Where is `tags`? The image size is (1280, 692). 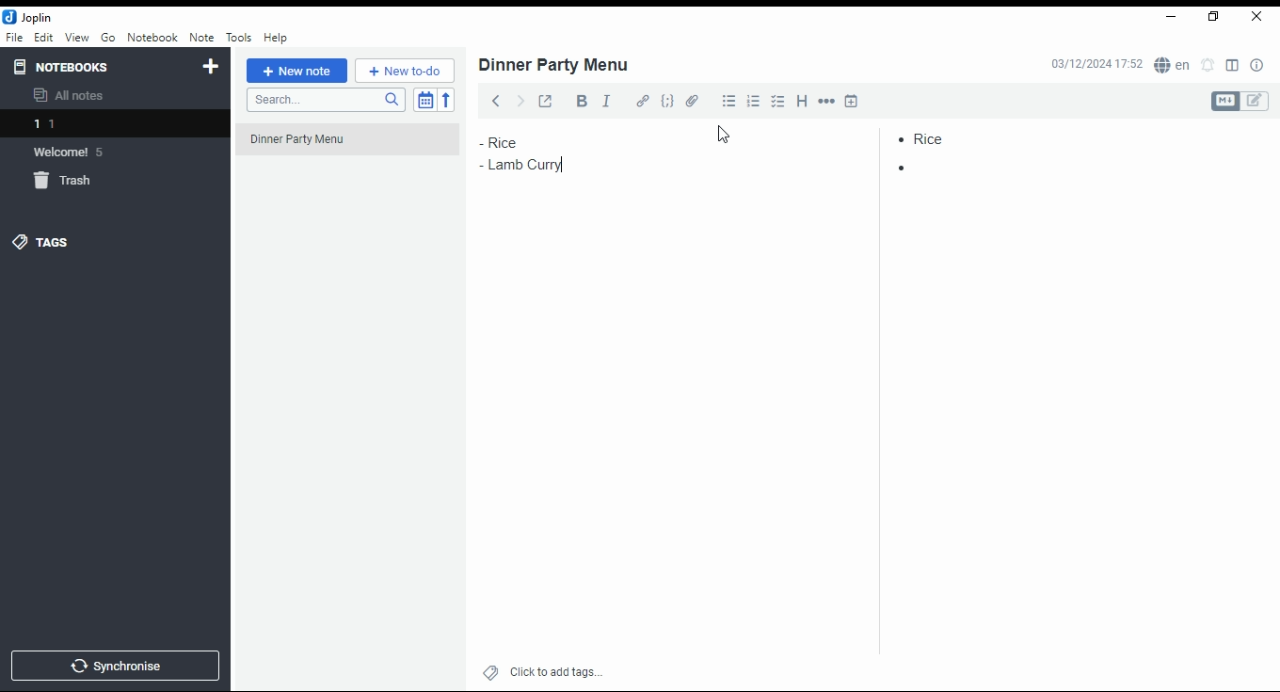
tags is located at coordinates (55, 242).